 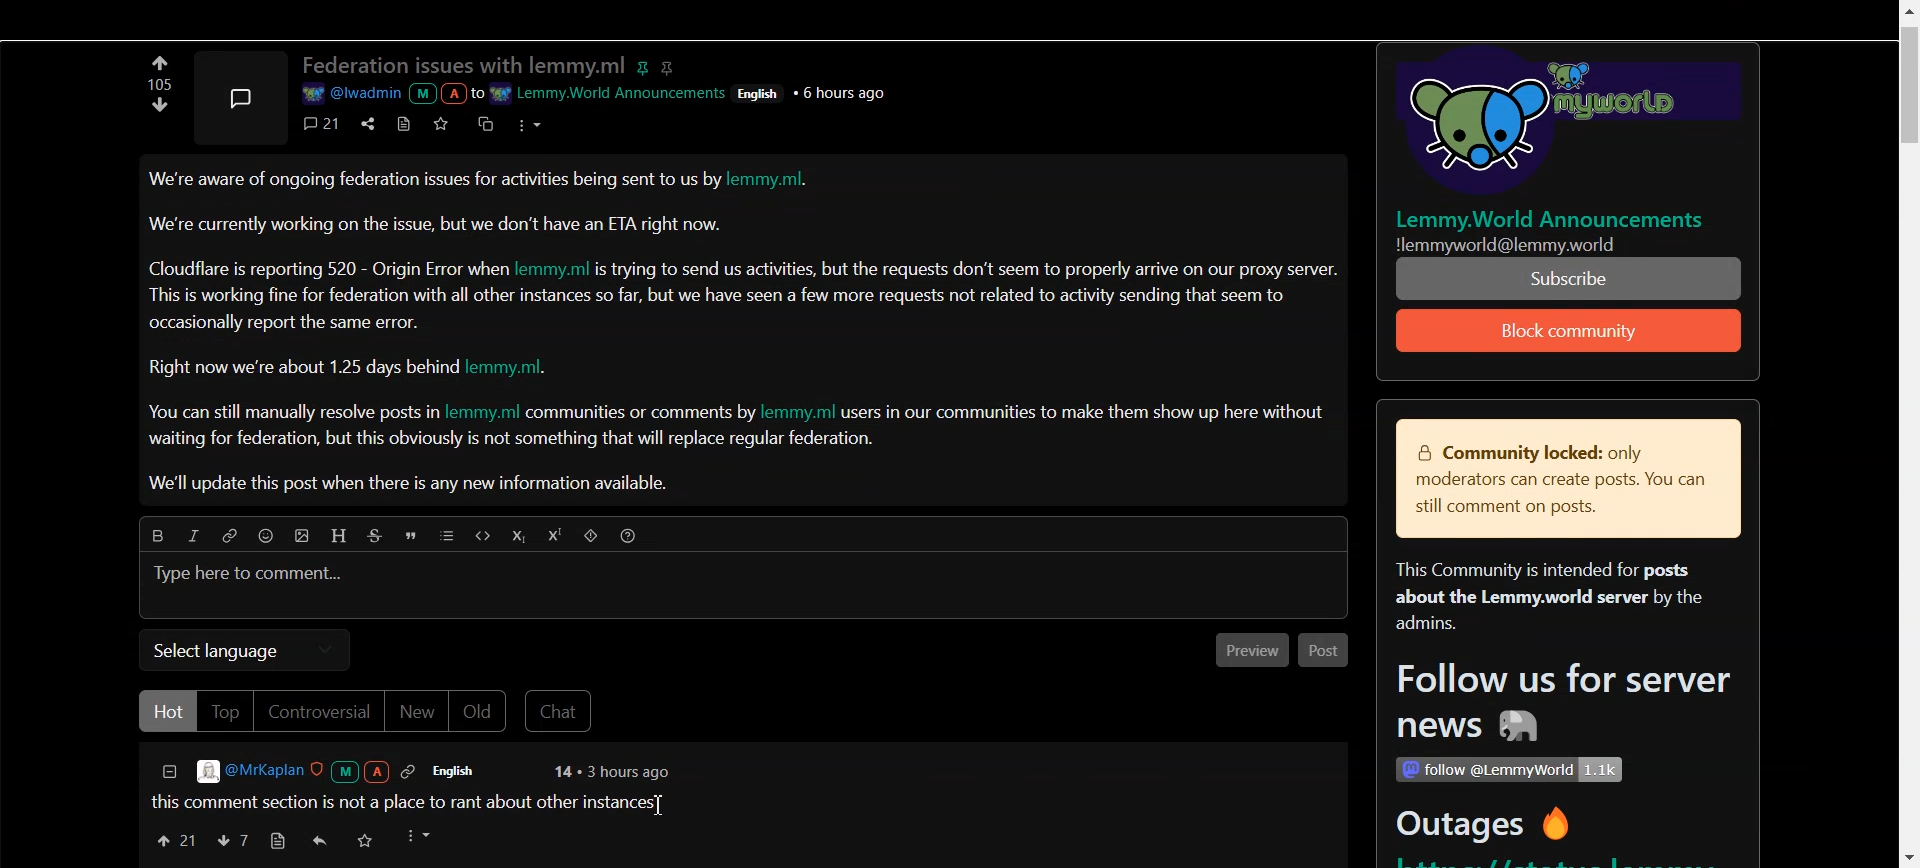 What do you see at coordinates (969, 270) in the screenshot?
I see `s trying to send us activities, but the requests don’t seem to properly arrive on our proxy server.` at bounding box center [969, 270].